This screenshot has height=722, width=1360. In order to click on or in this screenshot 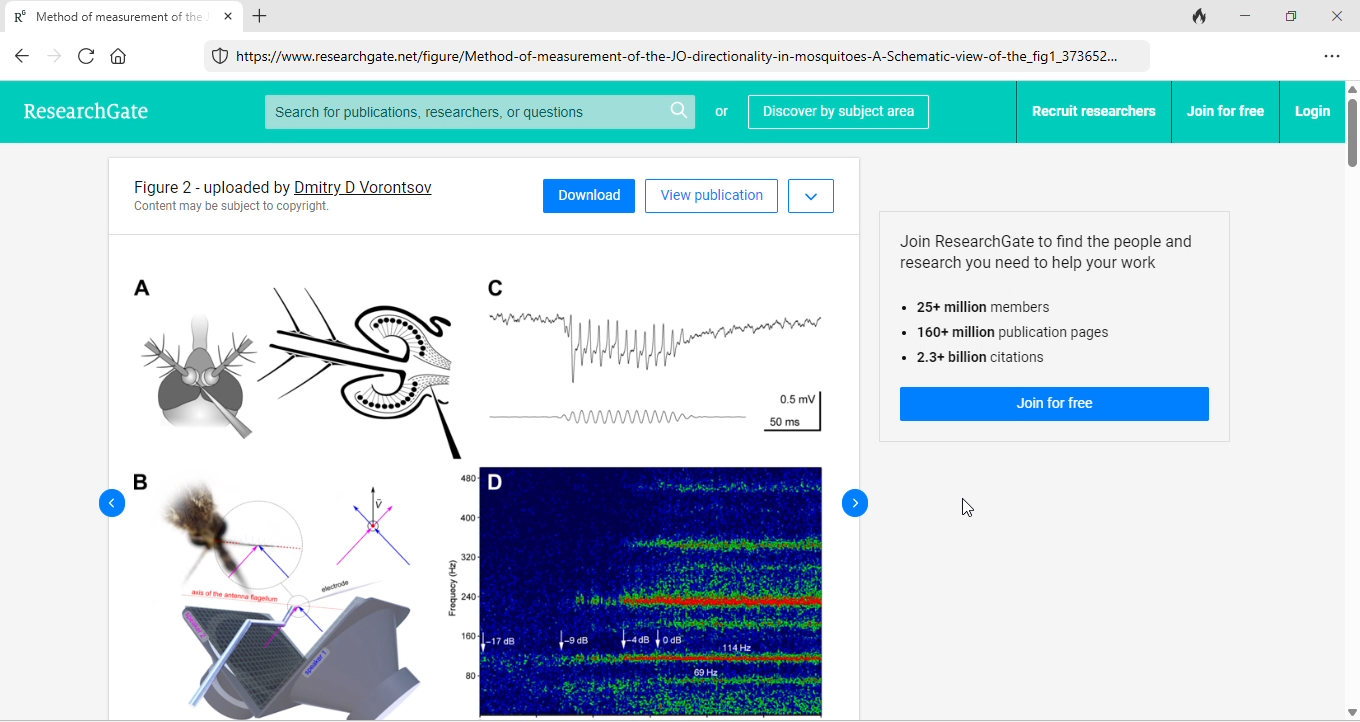, I will do `click(725, 114)`.